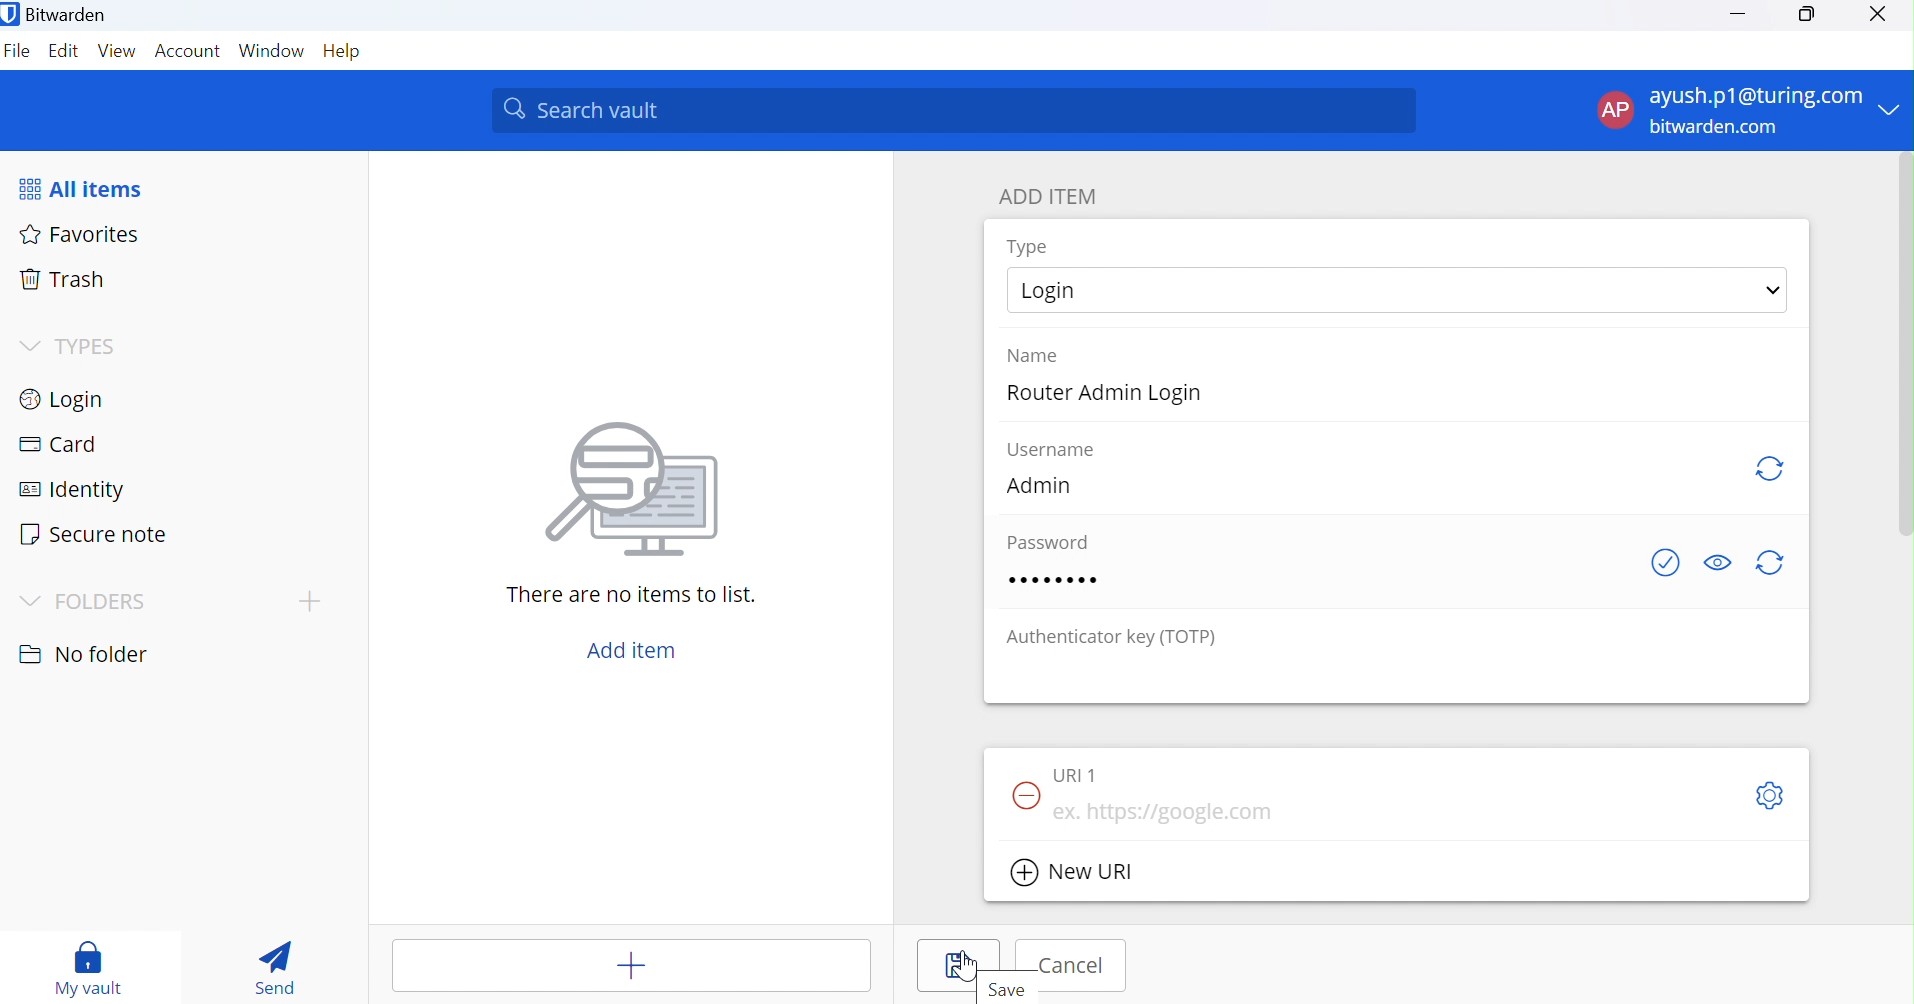  What do you see at coordinates (1071, 966) in the screenshot?
I see `Cancel` at bounding box center [1071, 966].